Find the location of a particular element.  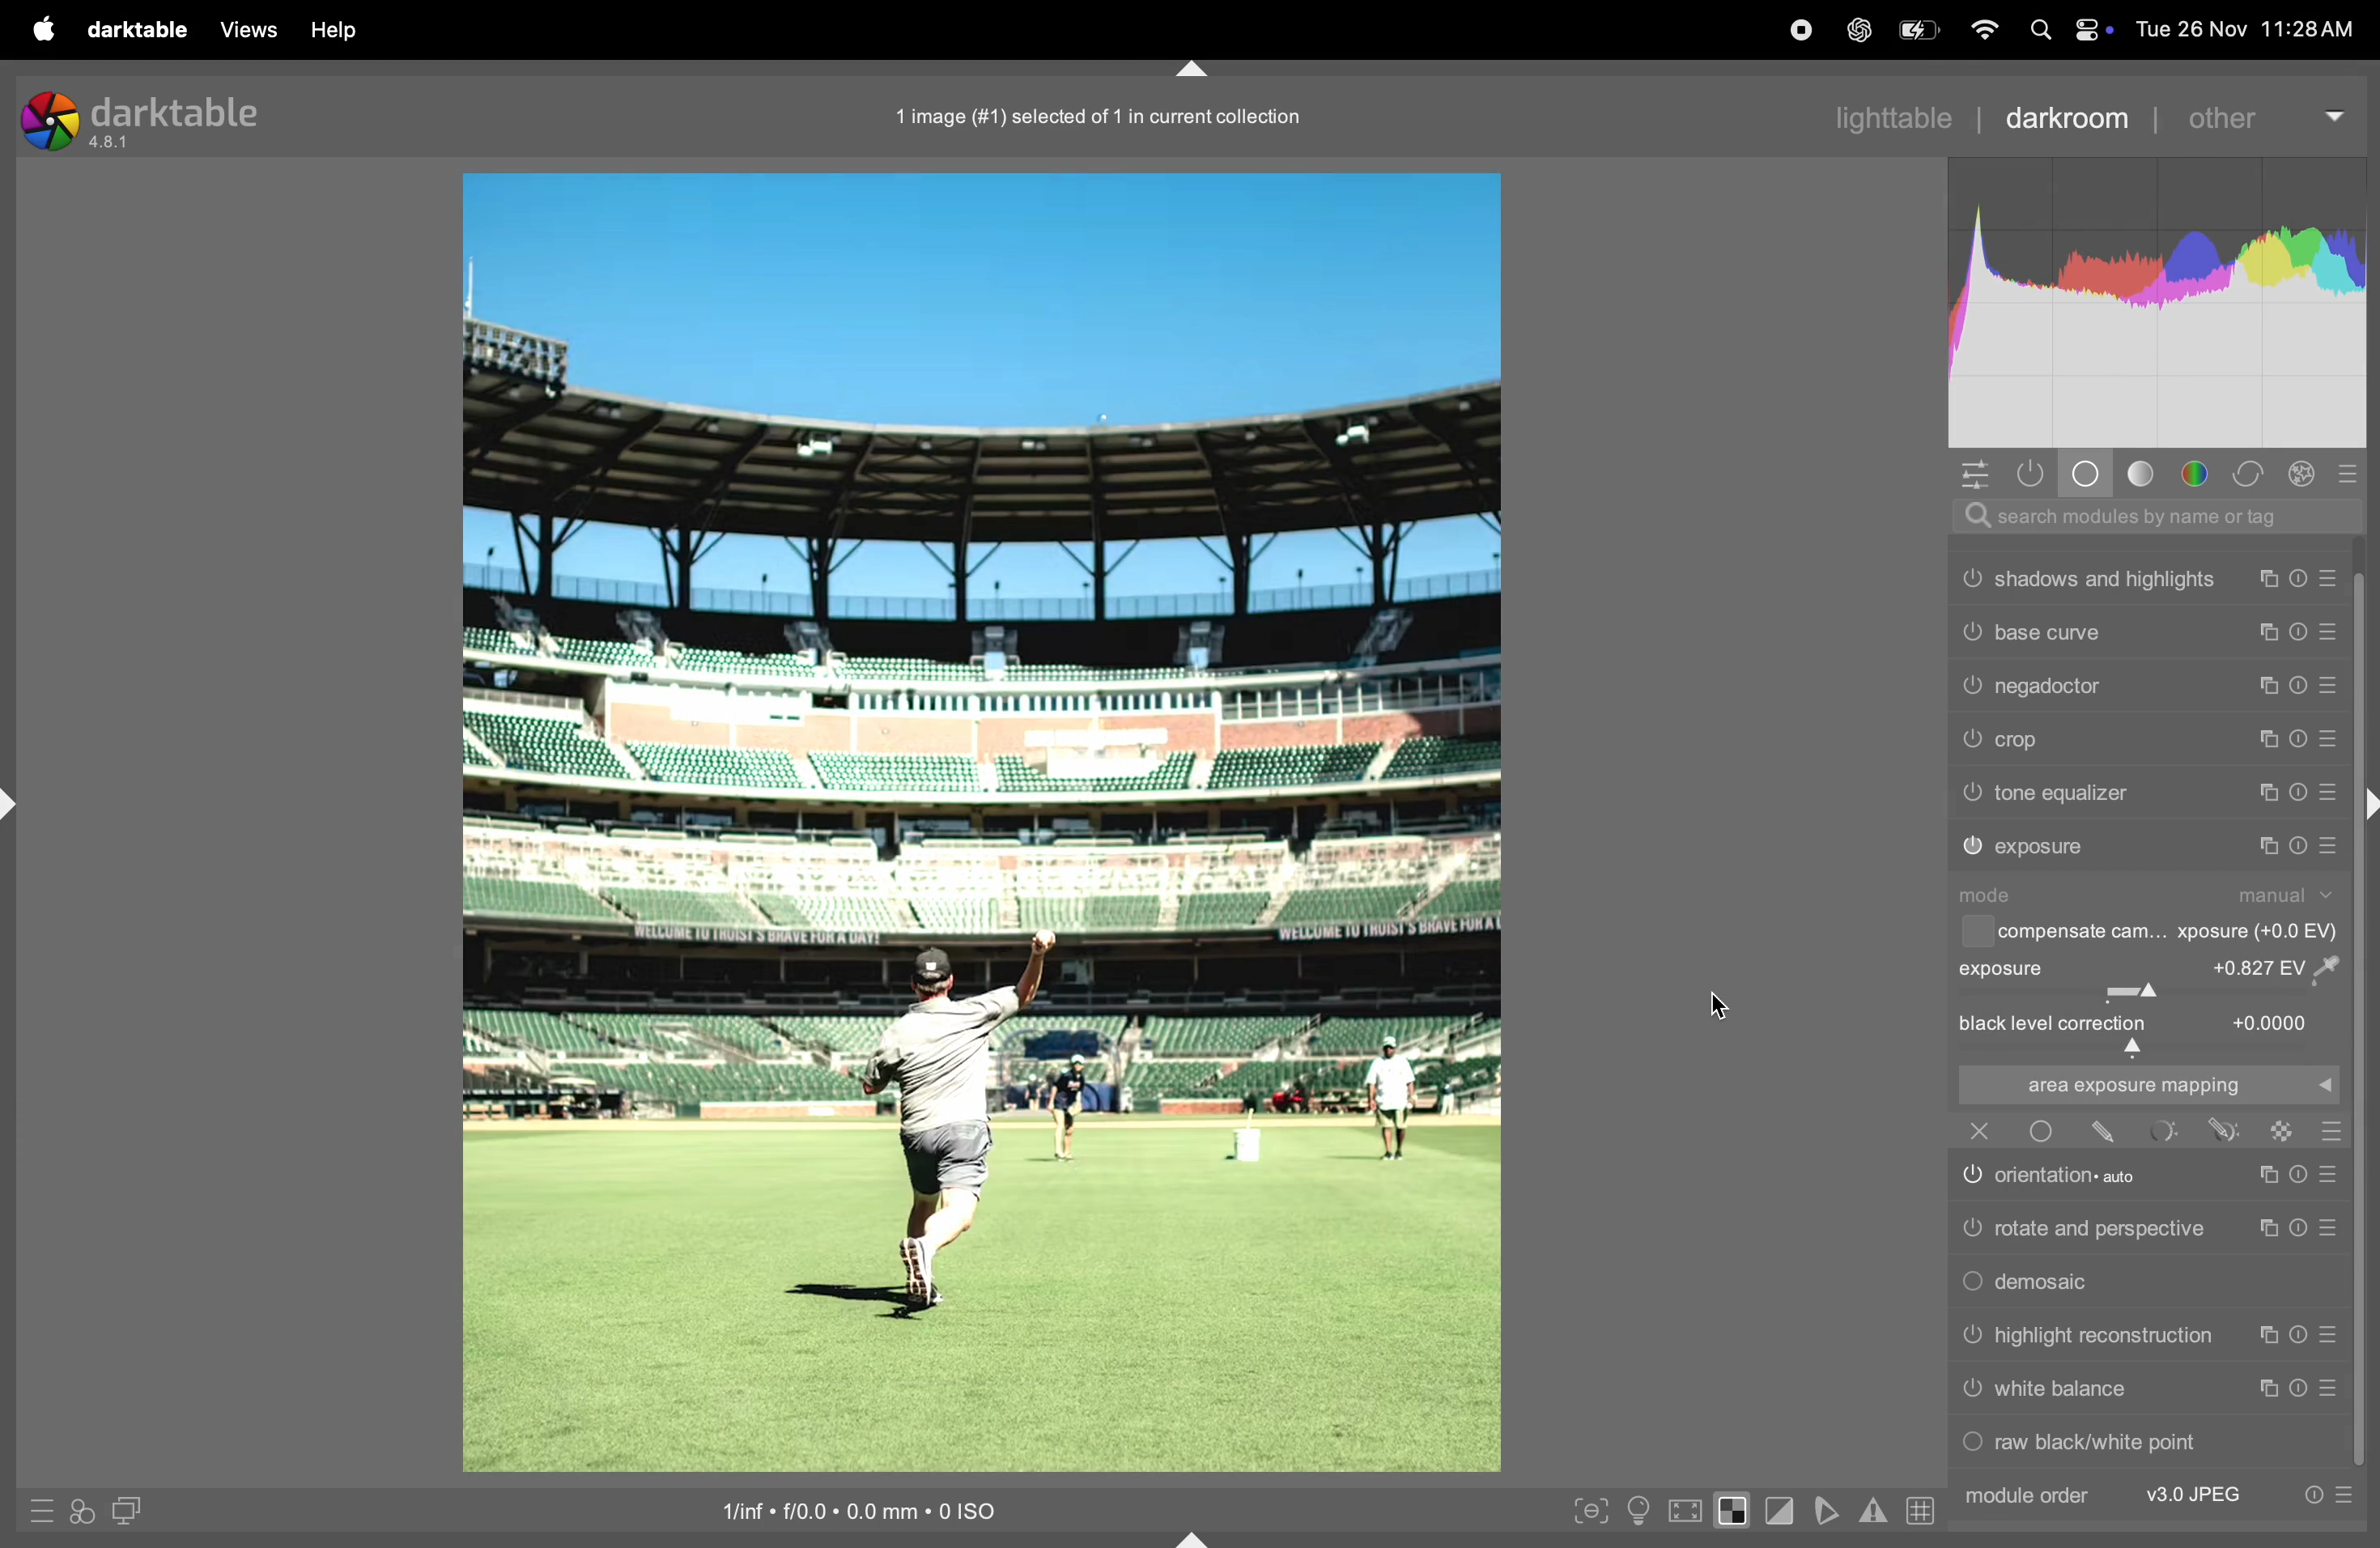

slider is located at coordinates (2151, 1048).